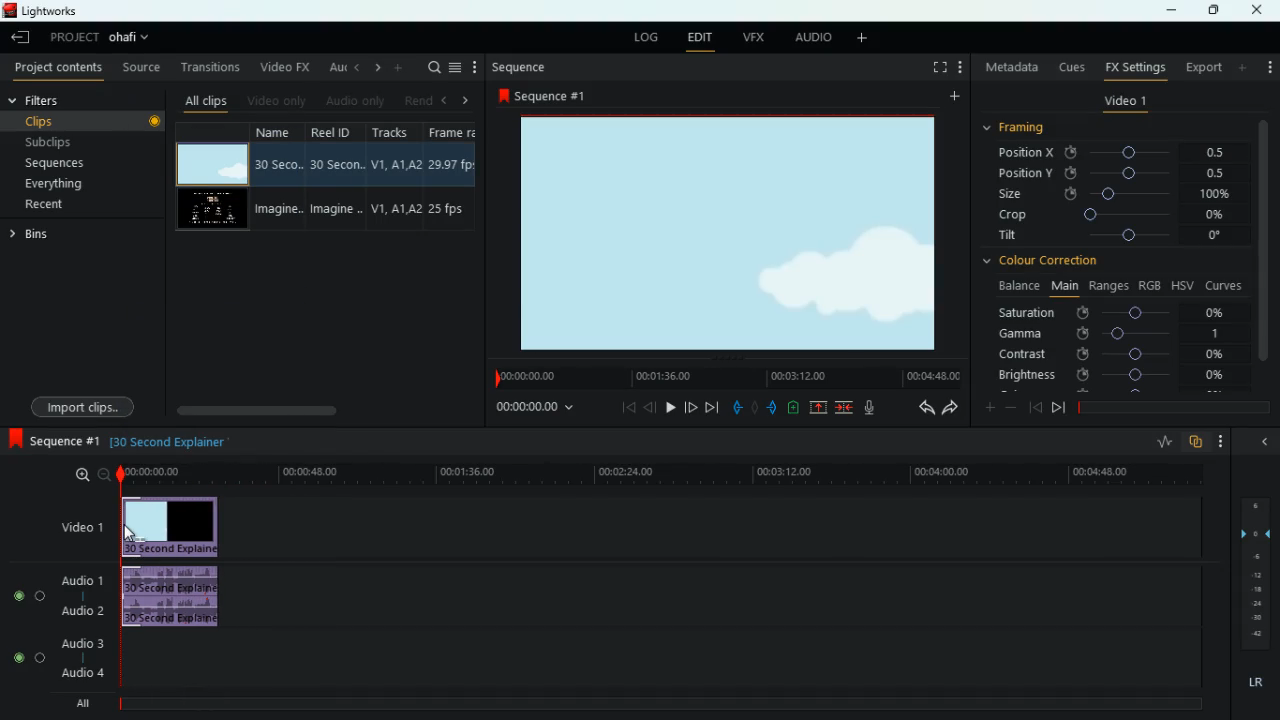 This screenshot has height=720, width=1280. What do you see at coordinates (1113, 374) in the screenshot?
I see `brightness` at bounding box center [1113, 374].